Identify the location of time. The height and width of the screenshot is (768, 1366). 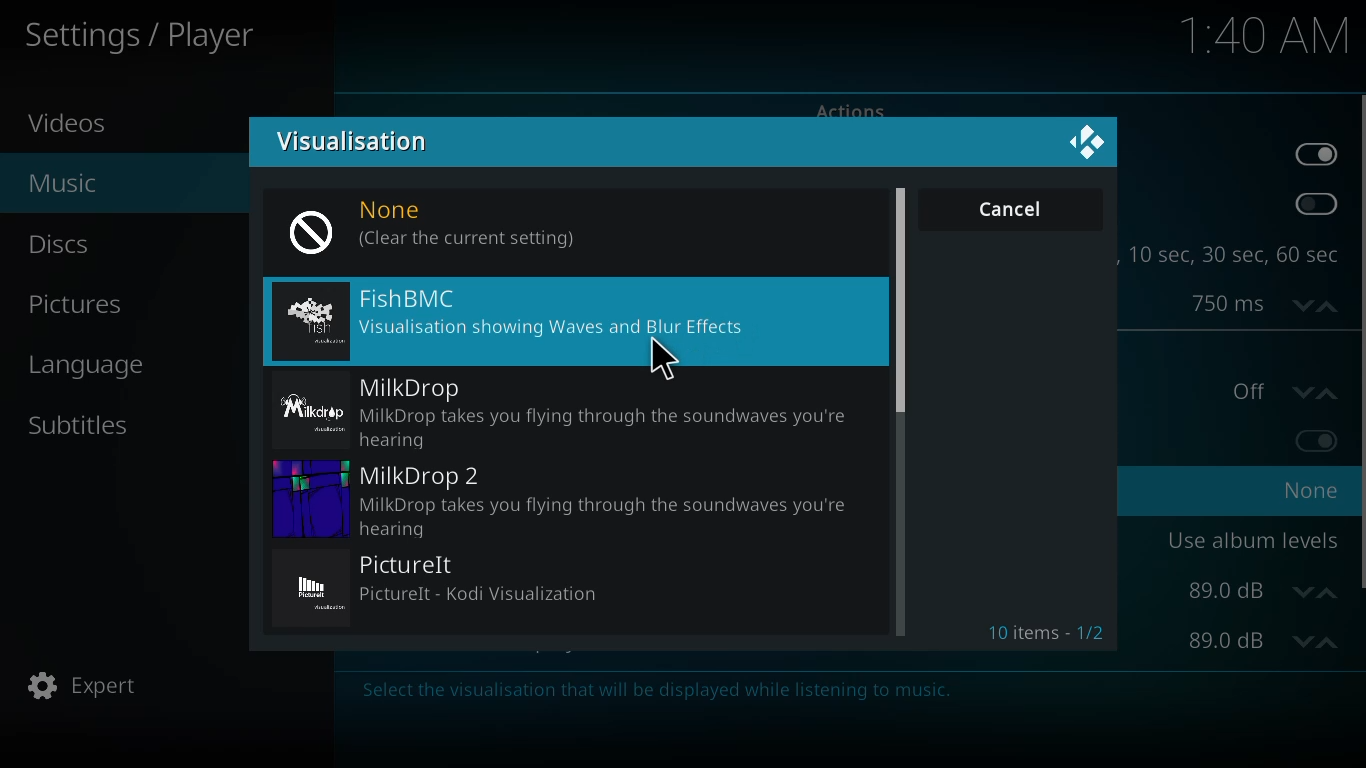
(1267, 34).